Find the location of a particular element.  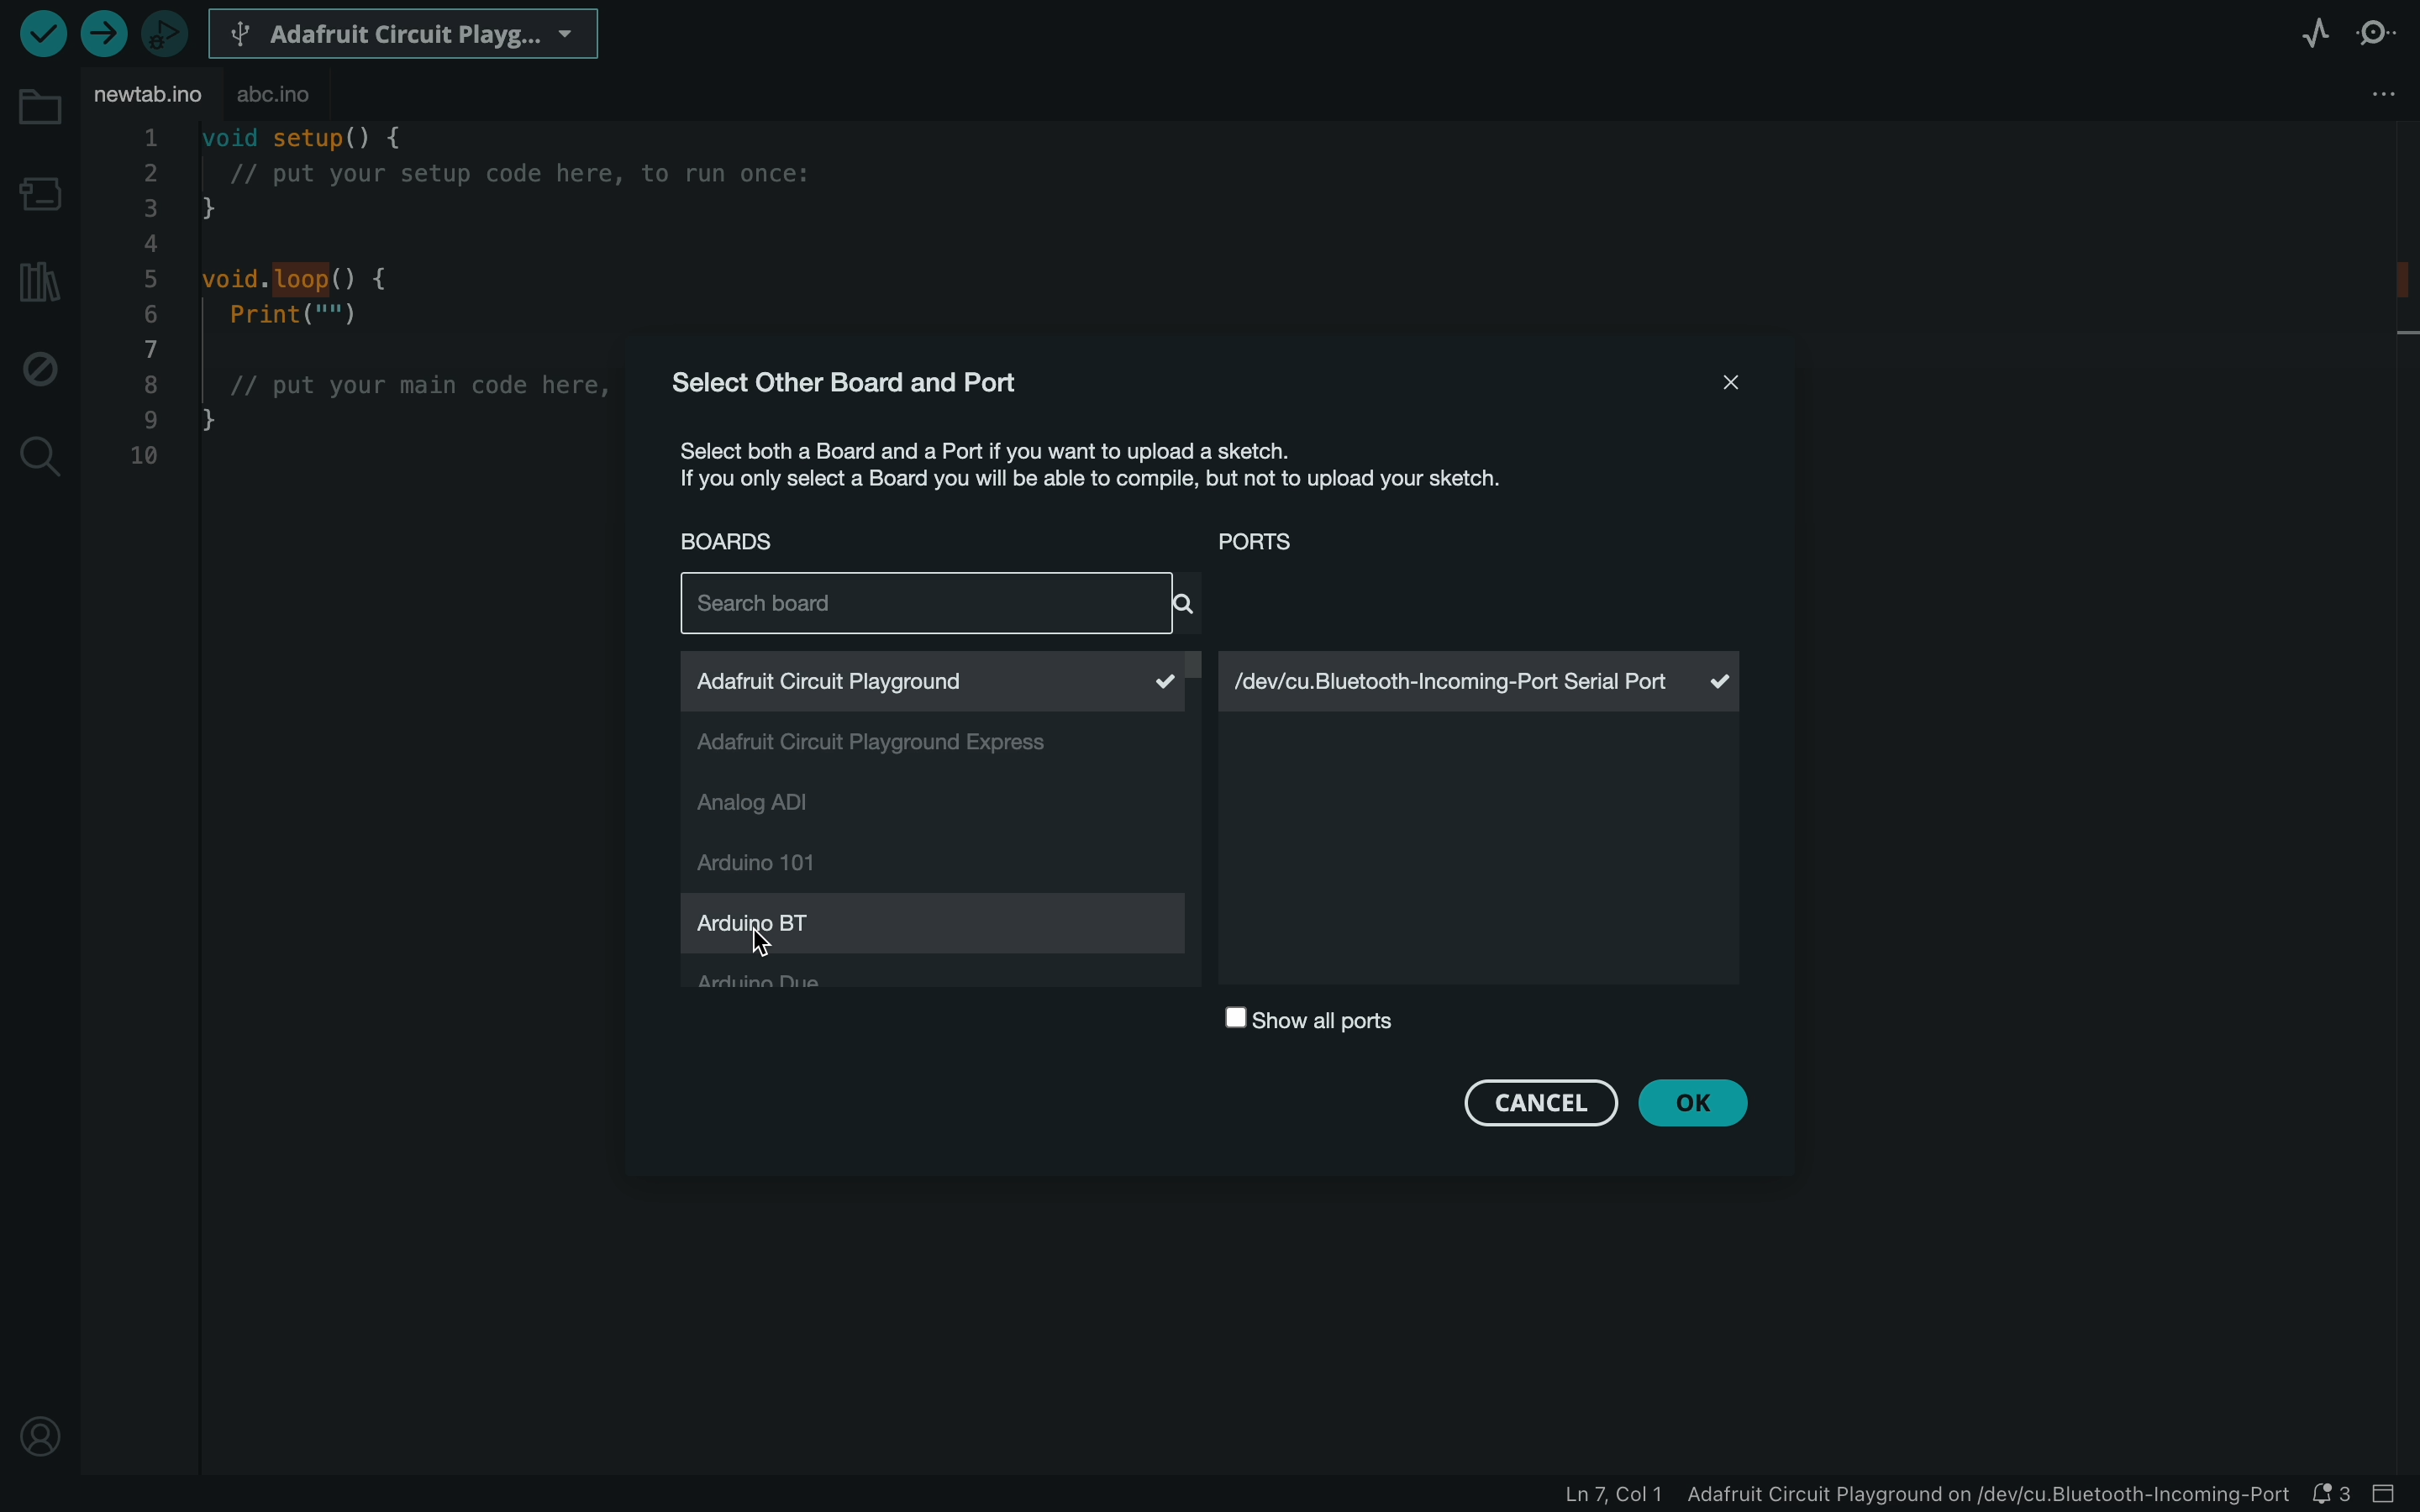

file setting is located at coordinates (2387, 90).